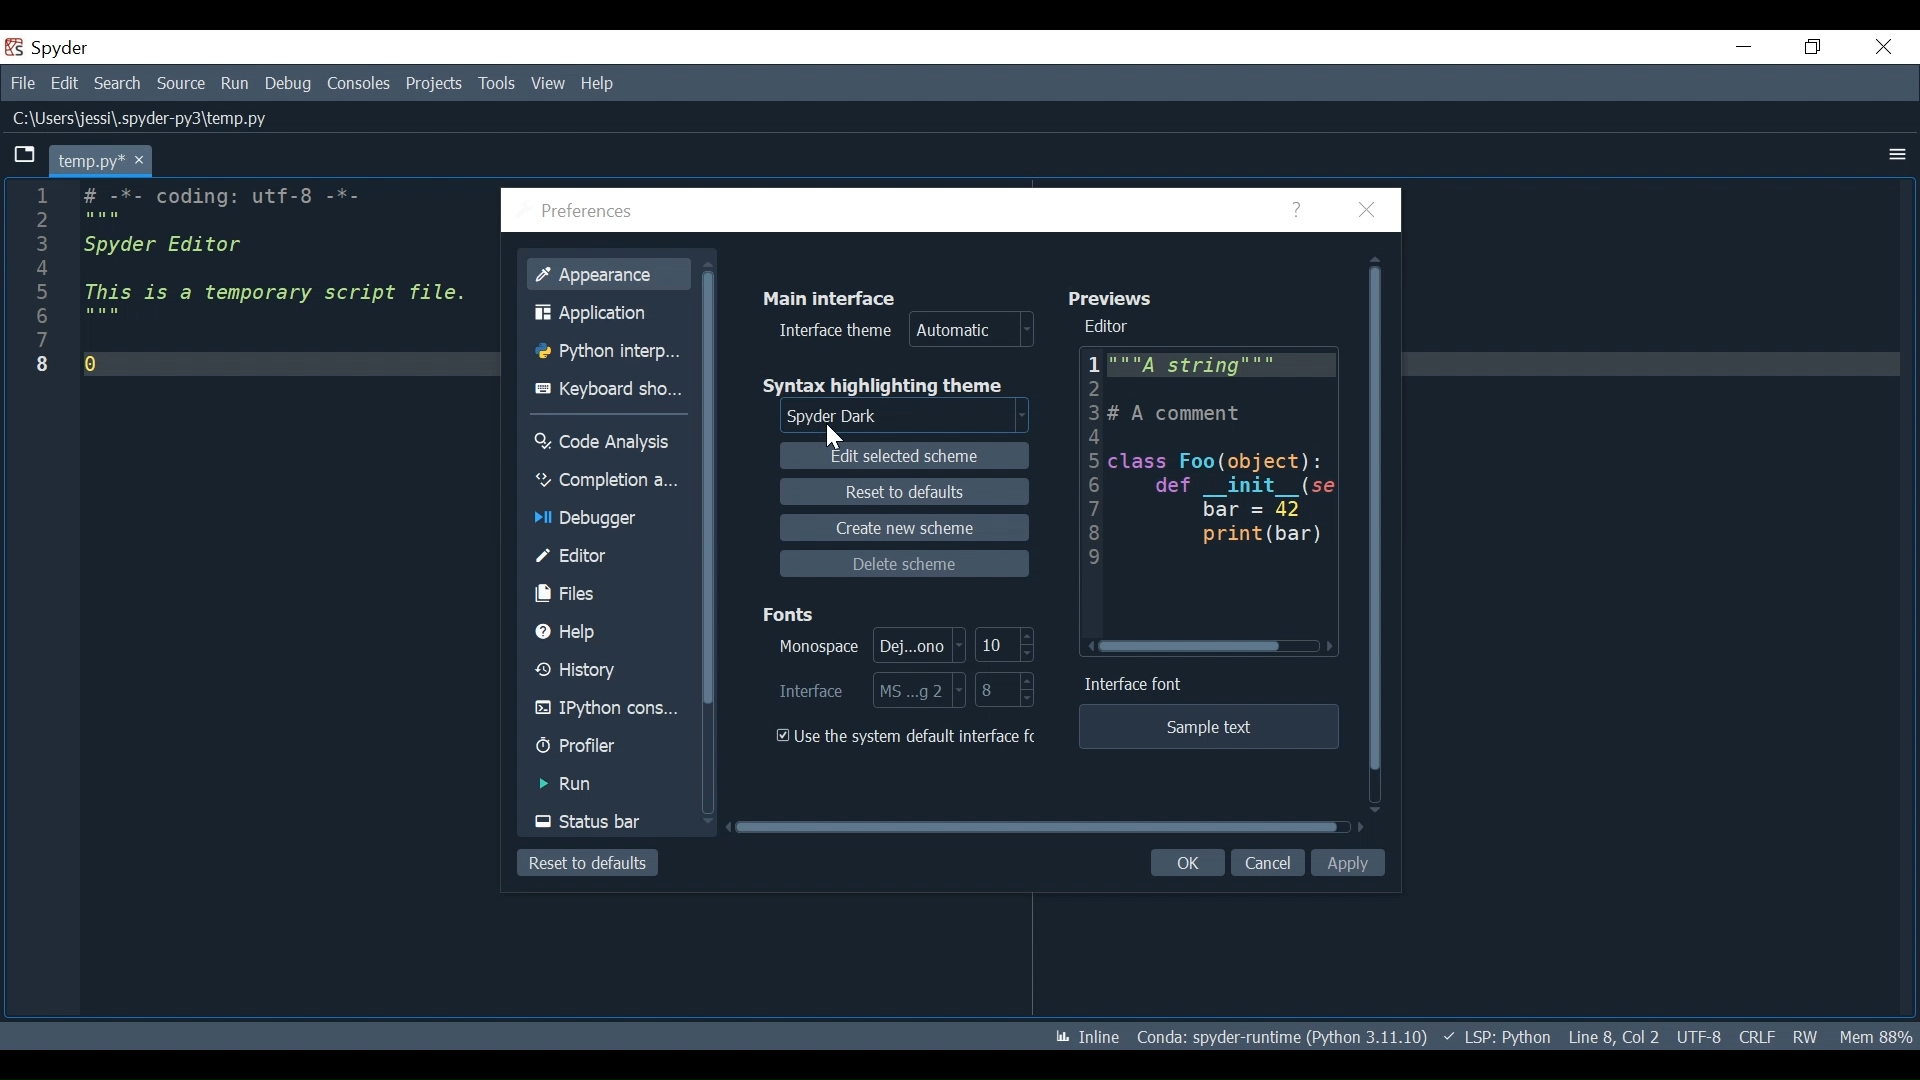  I want to click on Current tab, so click(99, 160).